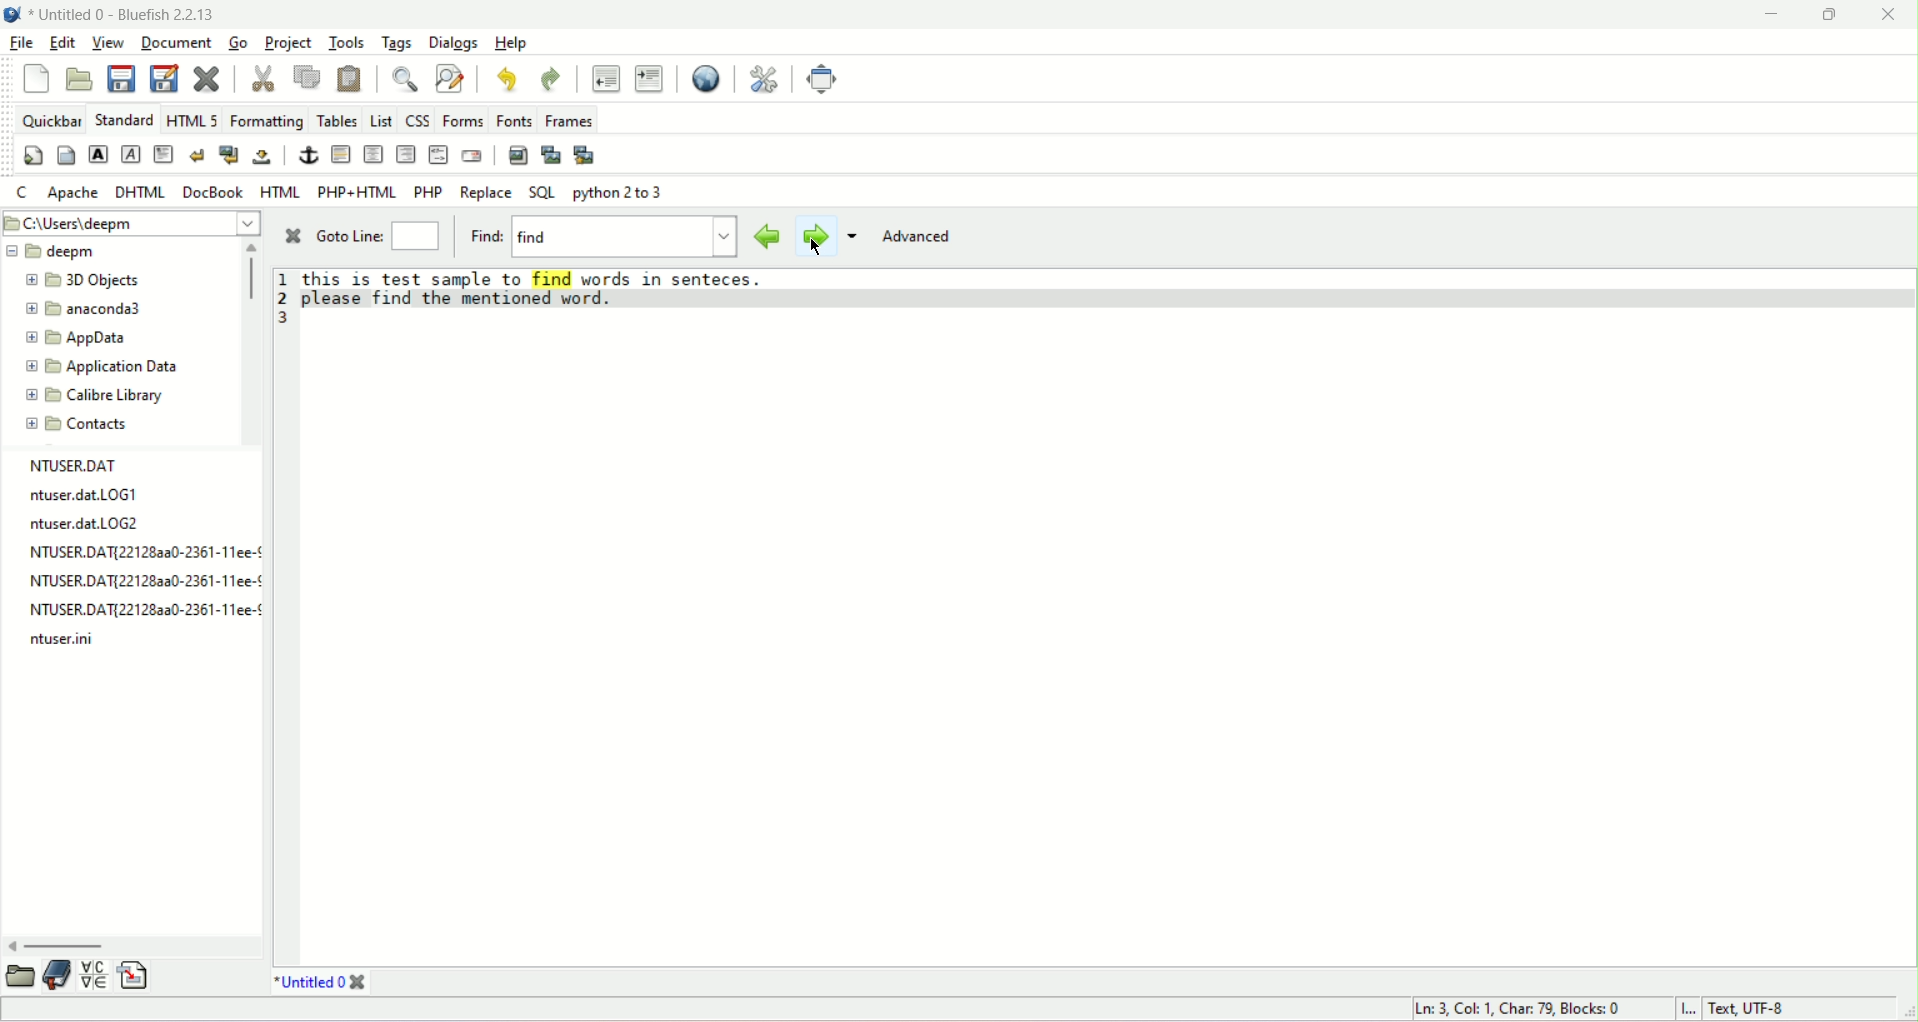 The height and width of the screenshot is (1022, 1918). Describe the element at coordinates (32, 155) in the screenshot. I see `quickstart` at that location.